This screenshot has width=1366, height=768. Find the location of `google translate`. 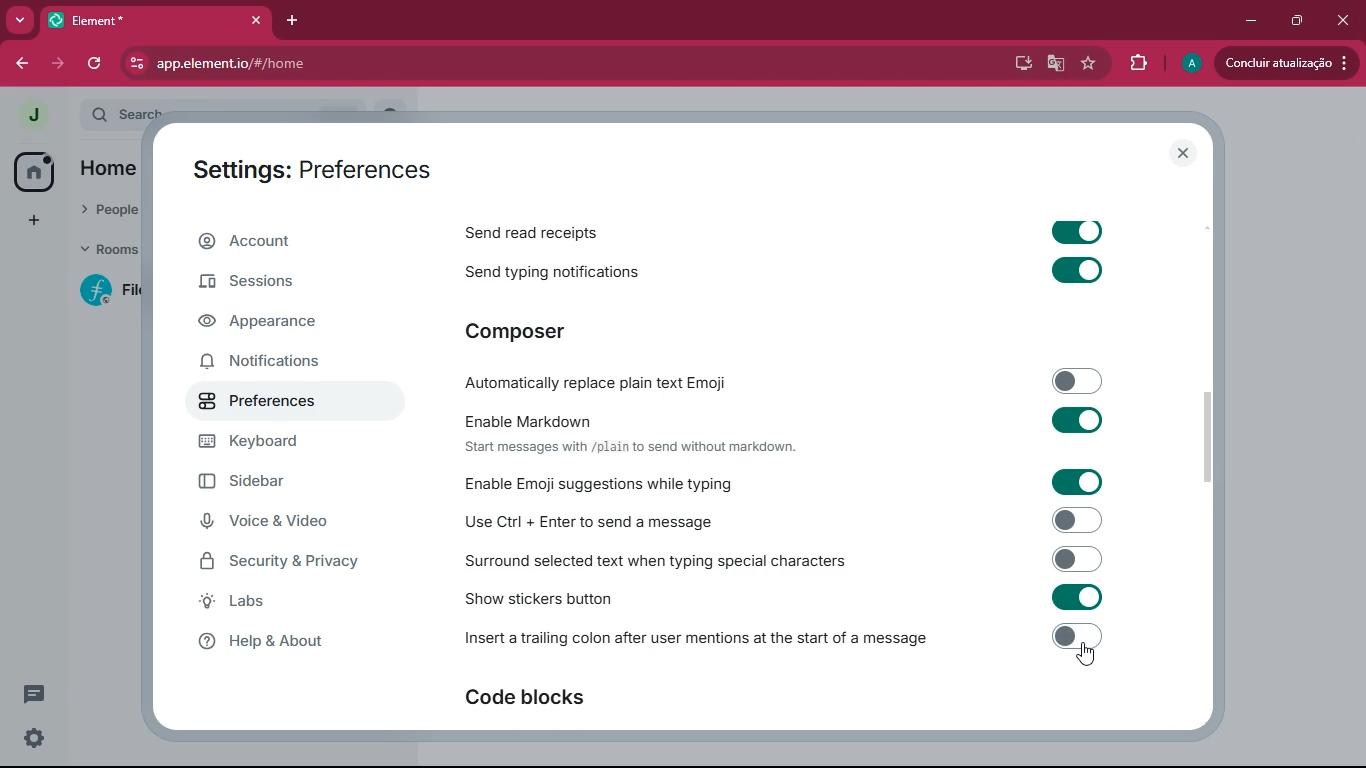

google translate is located at coordinates (1055, 67).